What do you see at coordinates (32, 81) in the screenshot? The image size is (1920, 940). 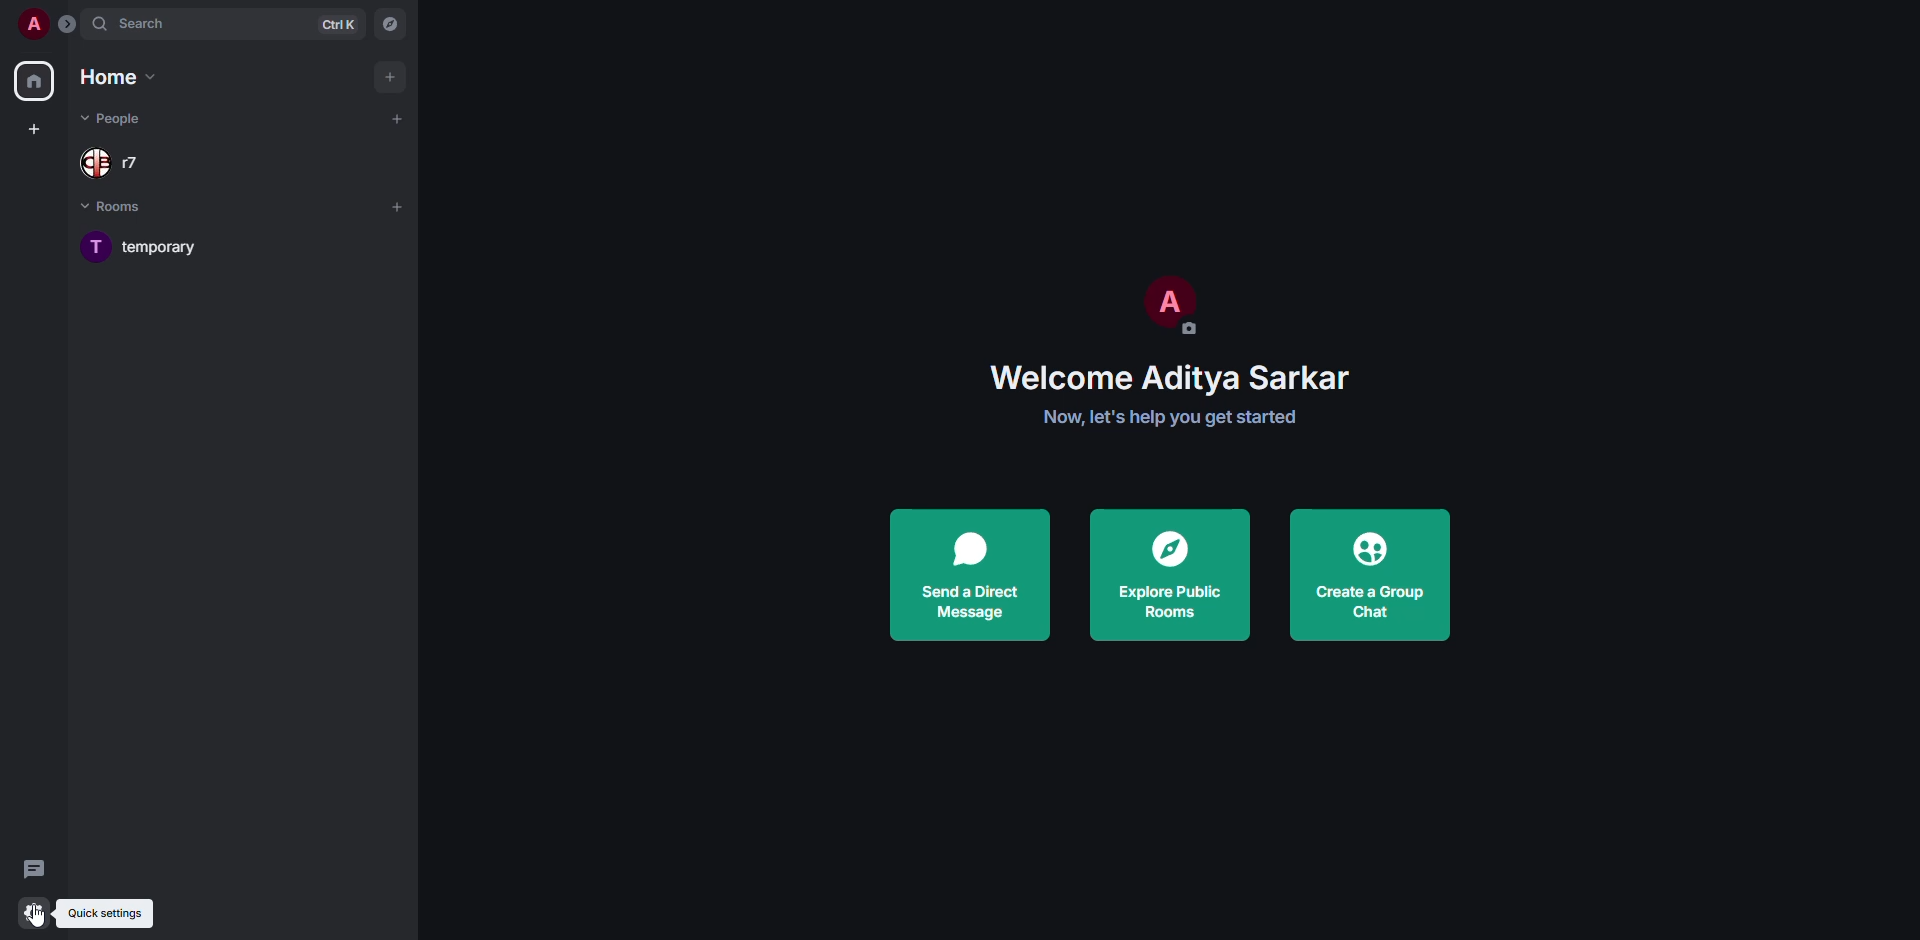 I see `home` at bounding box center [32, 81].